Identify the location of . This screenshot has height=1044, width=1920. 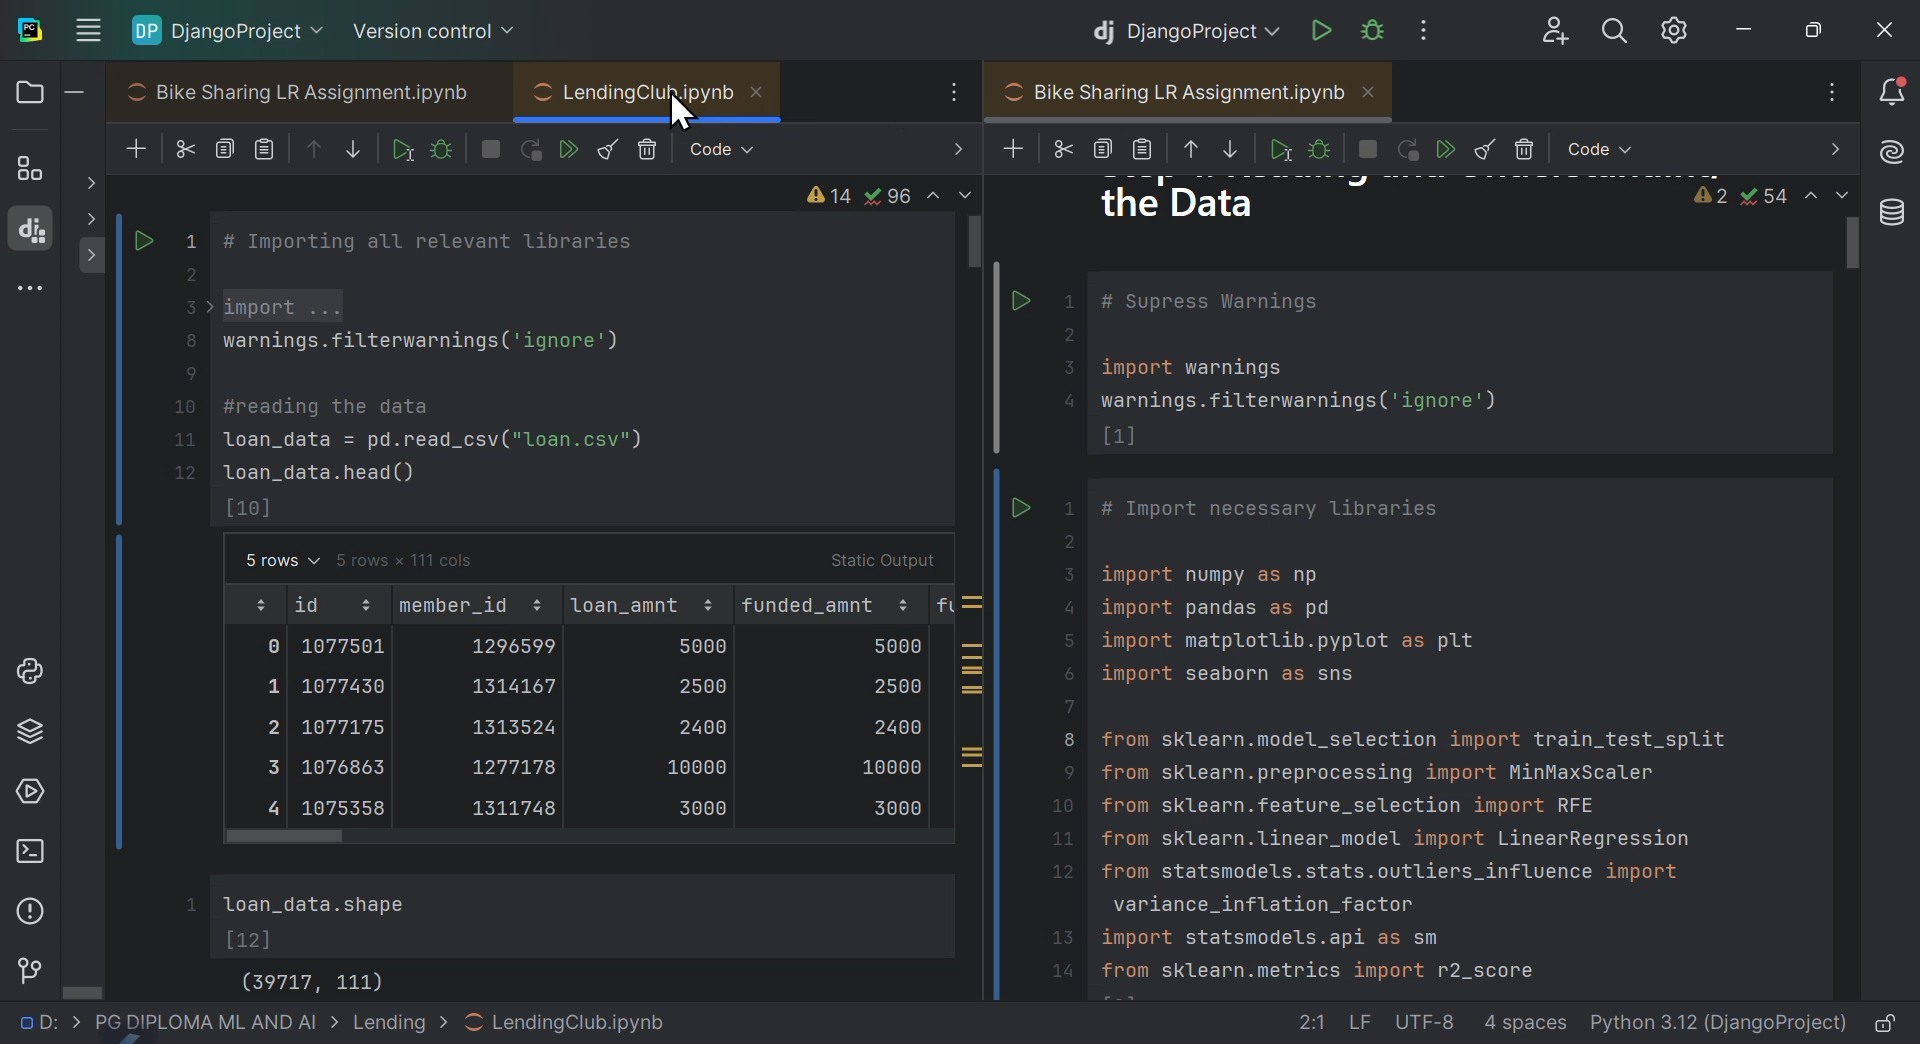
(1595, 149).